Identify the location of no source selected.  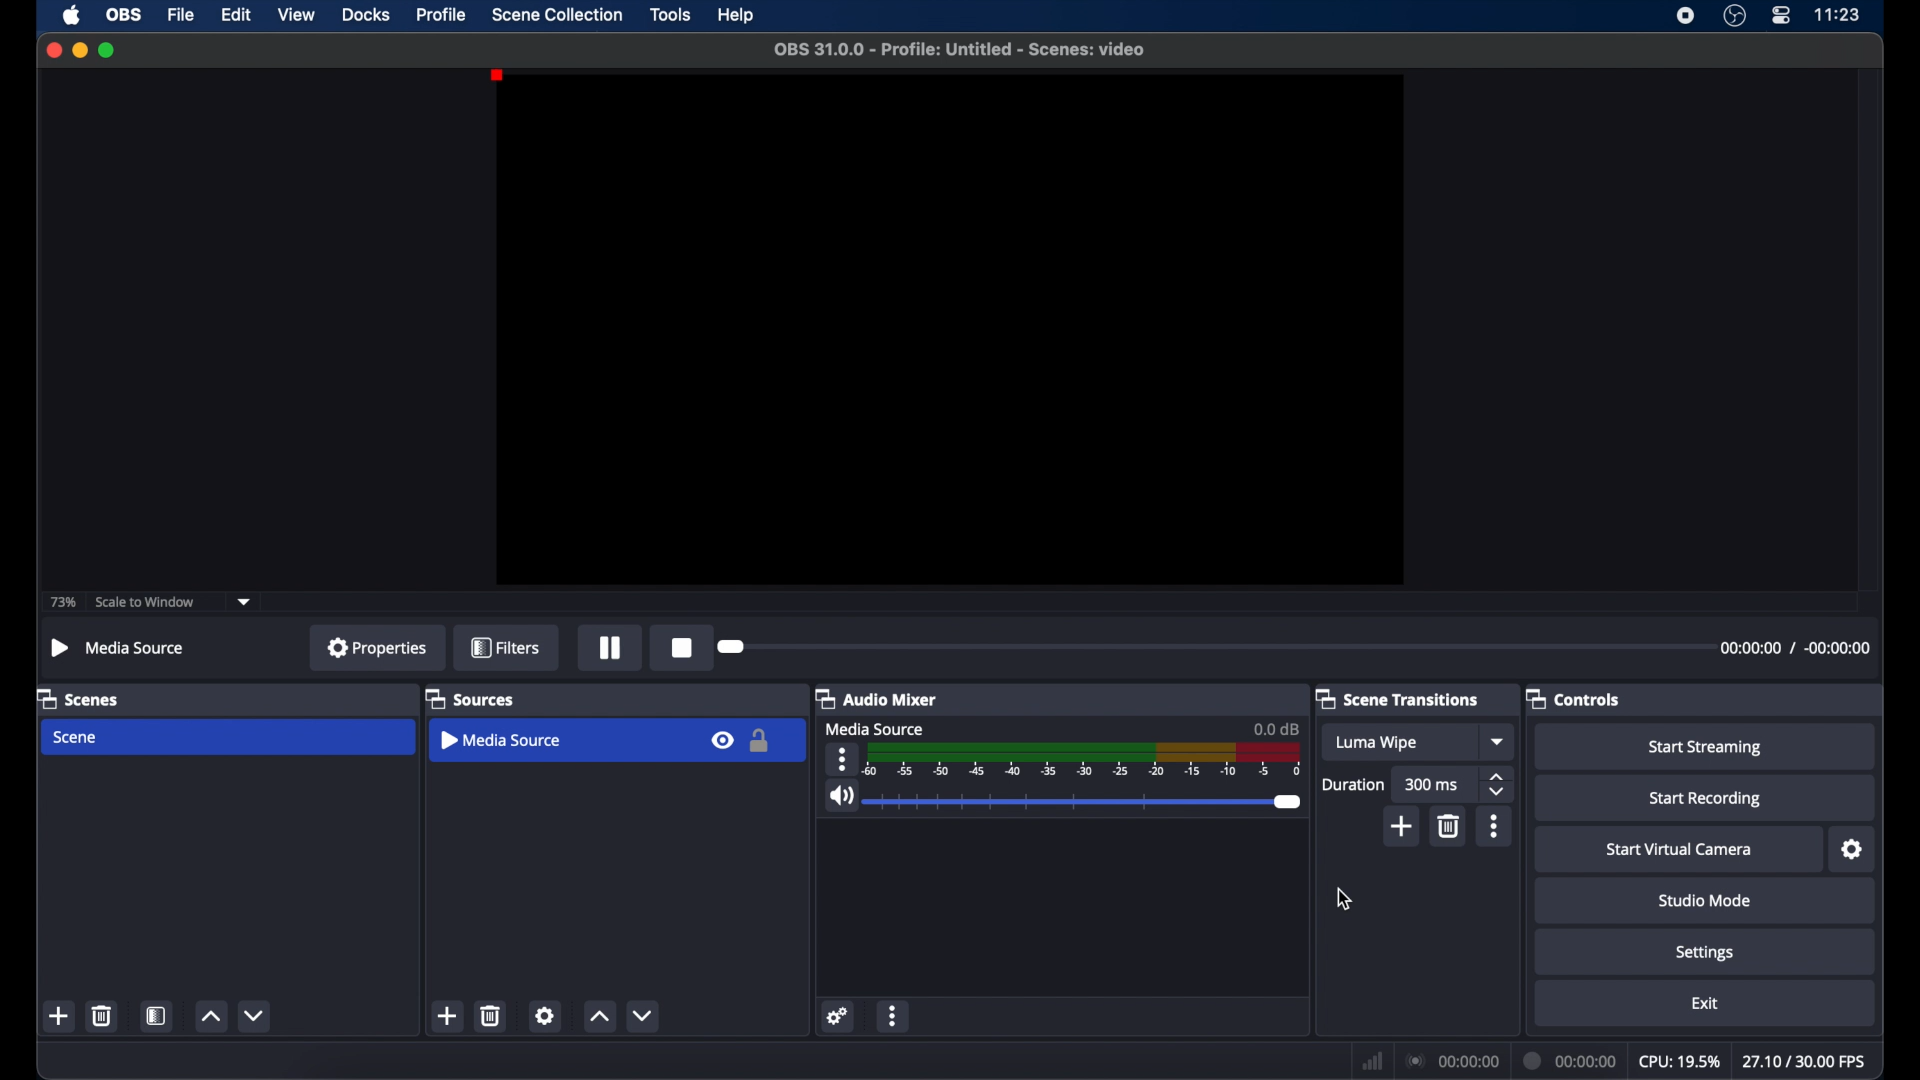
(119, 648).